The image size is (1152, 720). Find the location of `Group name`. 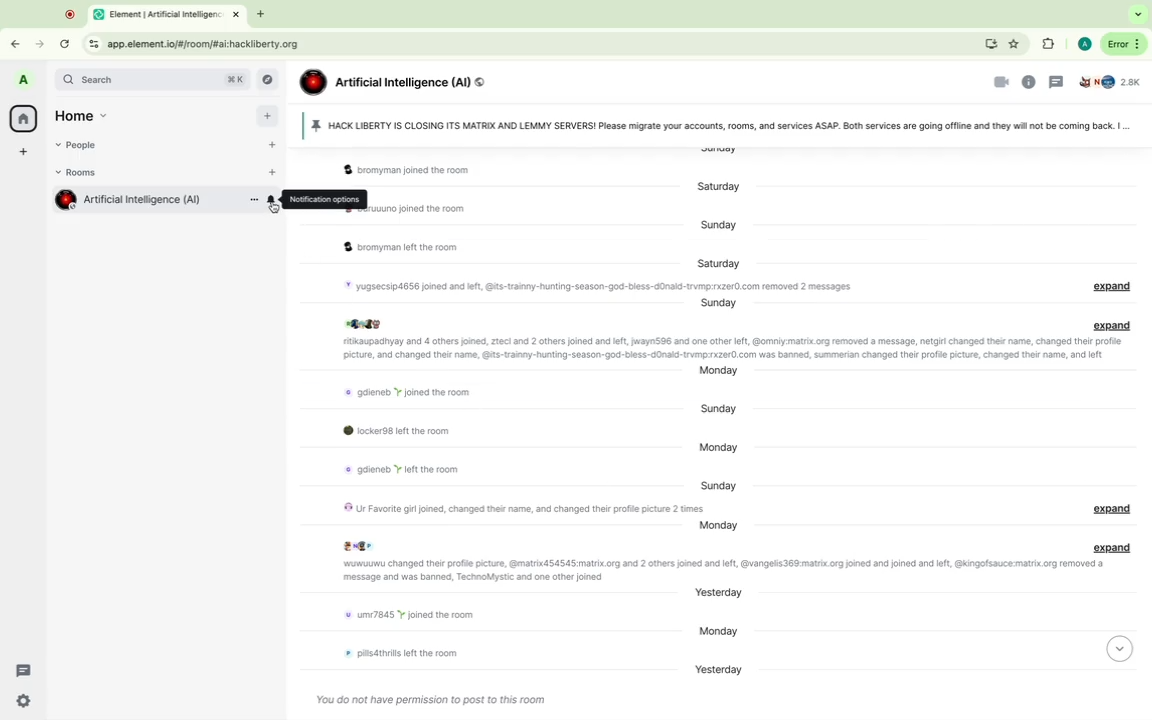

Group name is located at coordinates (400, 81).